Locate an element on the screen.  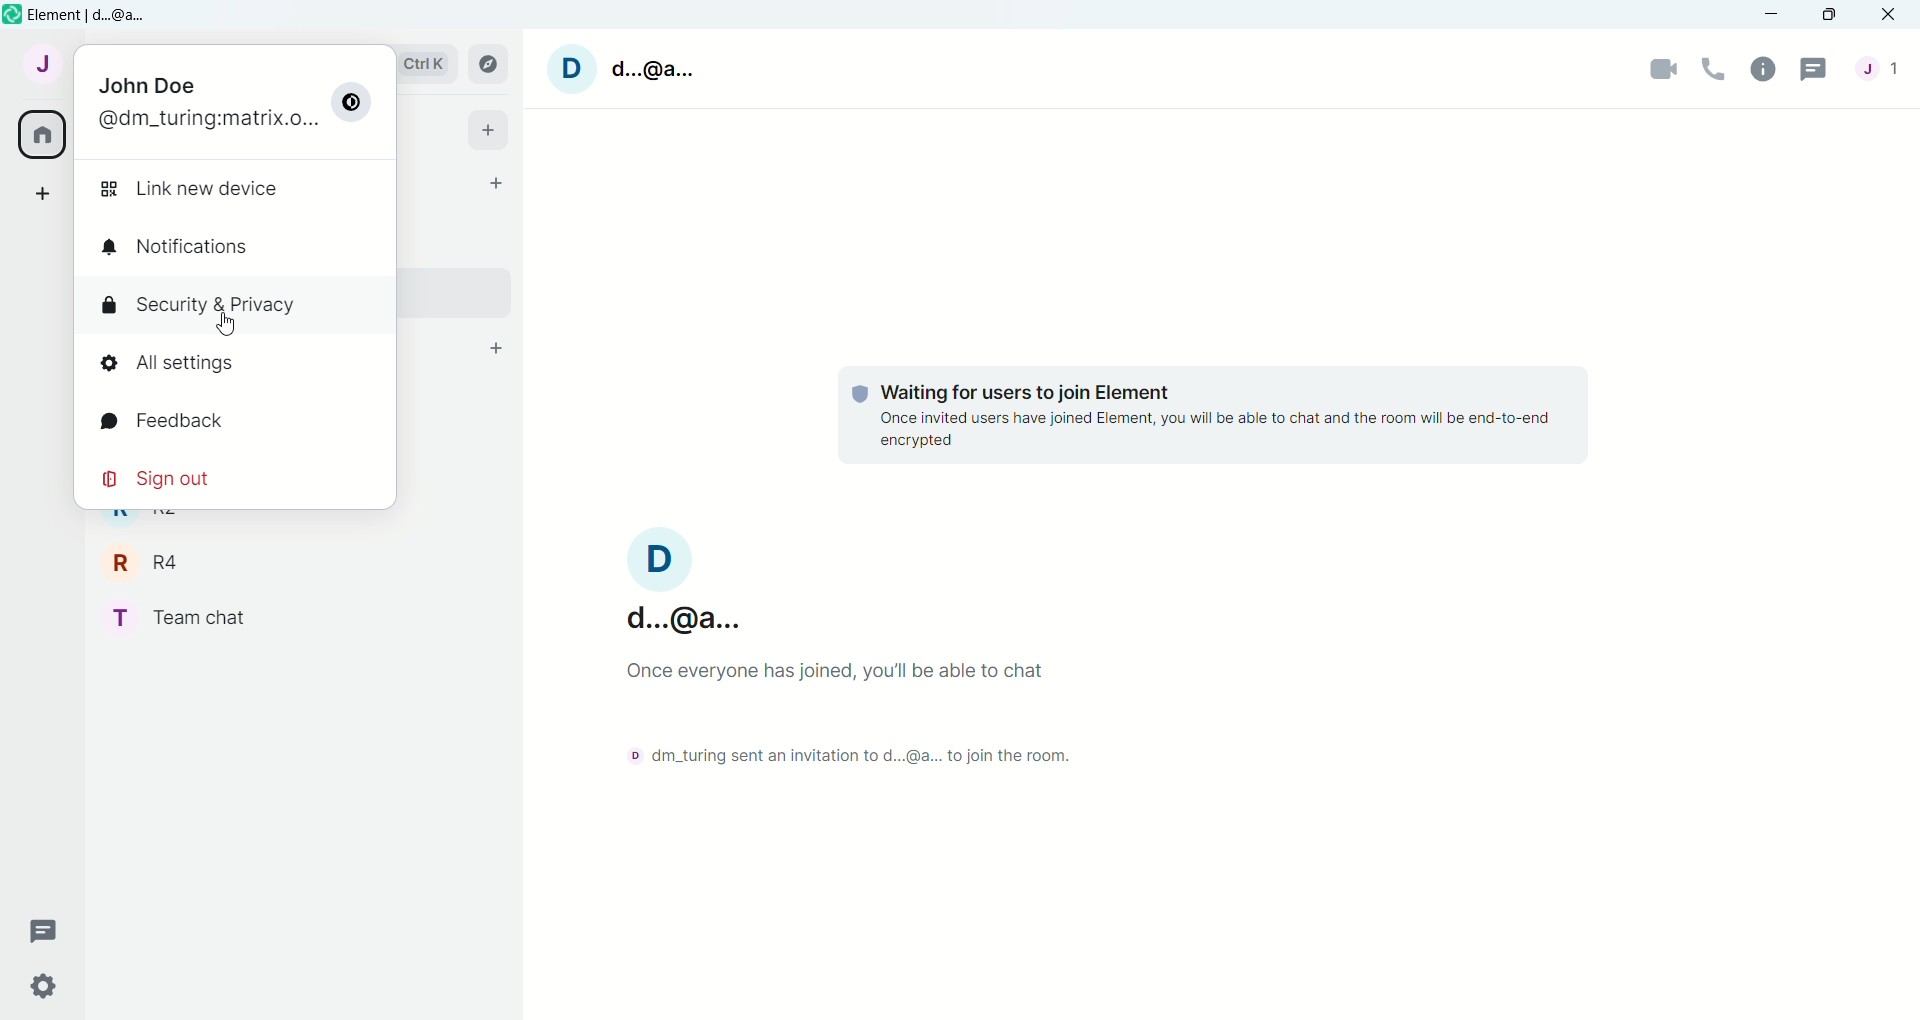
d...@a... is located at coordinates (680, 616).